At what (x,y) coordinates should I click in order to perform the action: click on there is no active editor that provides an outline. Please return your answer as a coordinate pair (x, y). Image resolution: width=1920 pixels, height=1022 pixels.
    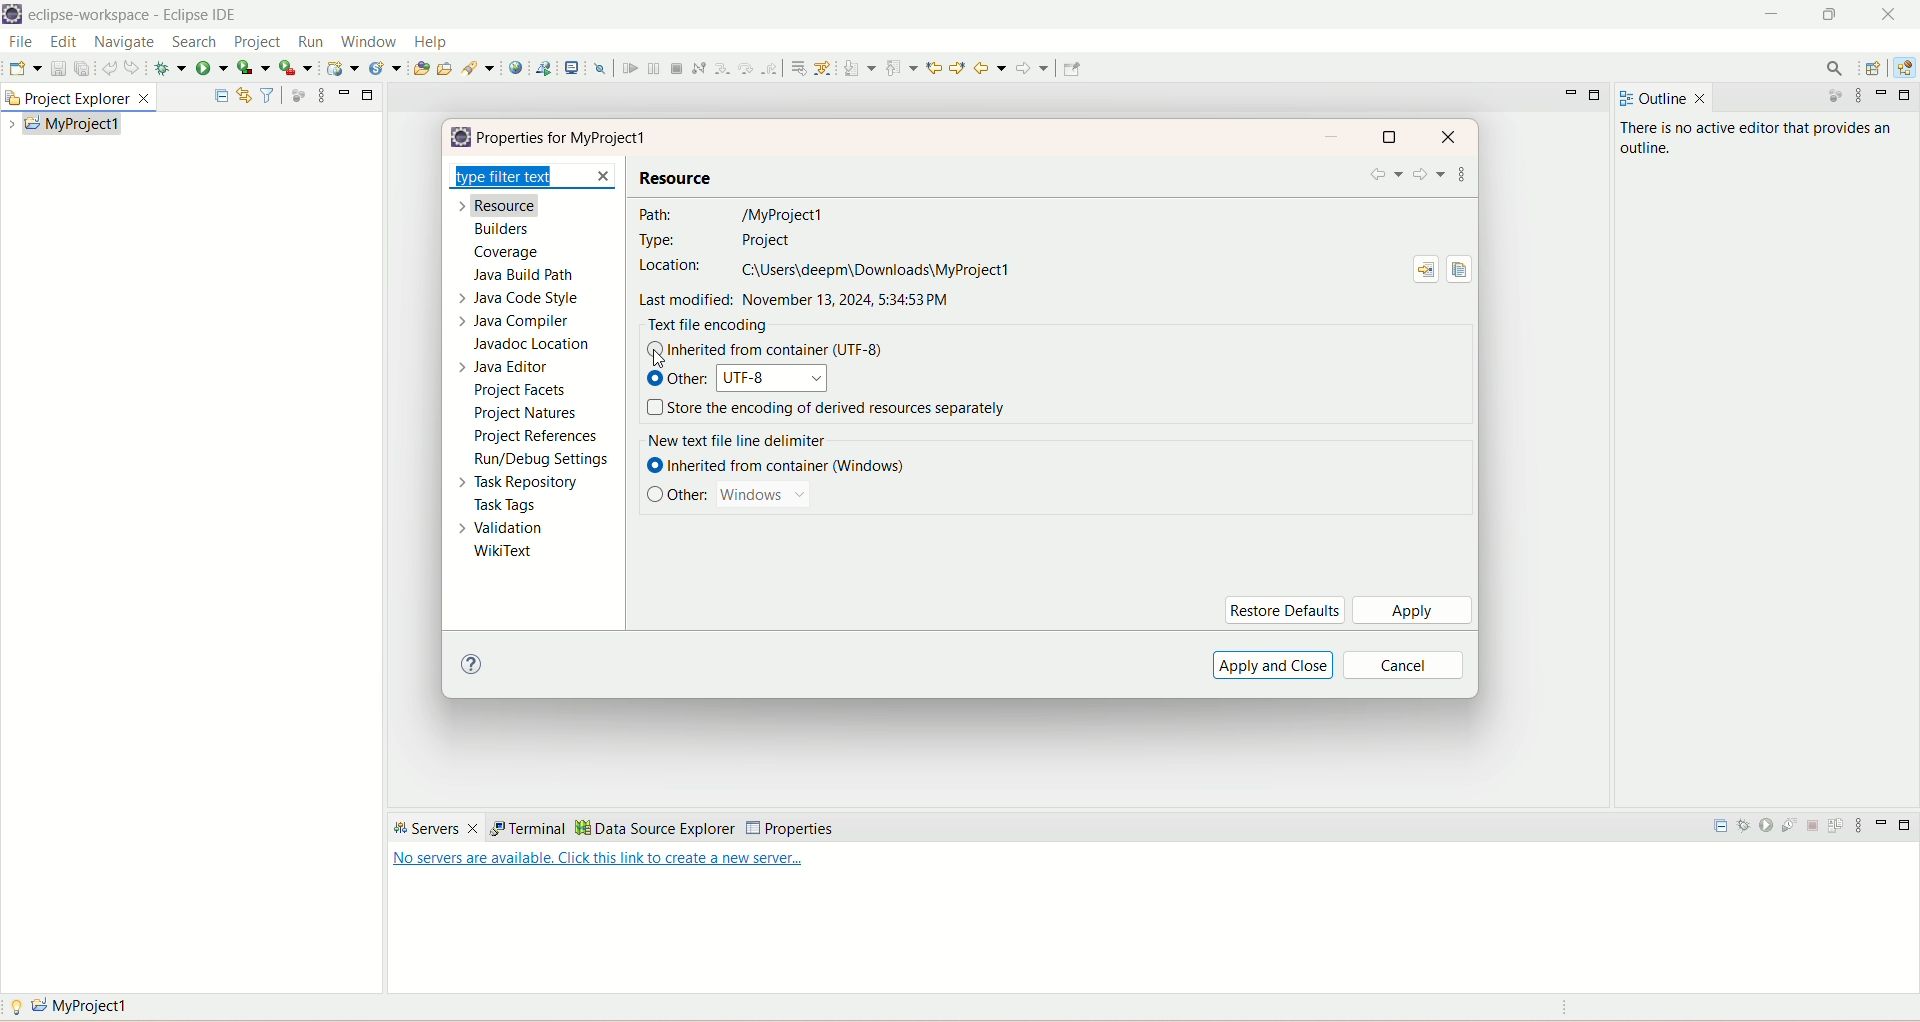
    Looking at the image, I should click on (1769, 141).